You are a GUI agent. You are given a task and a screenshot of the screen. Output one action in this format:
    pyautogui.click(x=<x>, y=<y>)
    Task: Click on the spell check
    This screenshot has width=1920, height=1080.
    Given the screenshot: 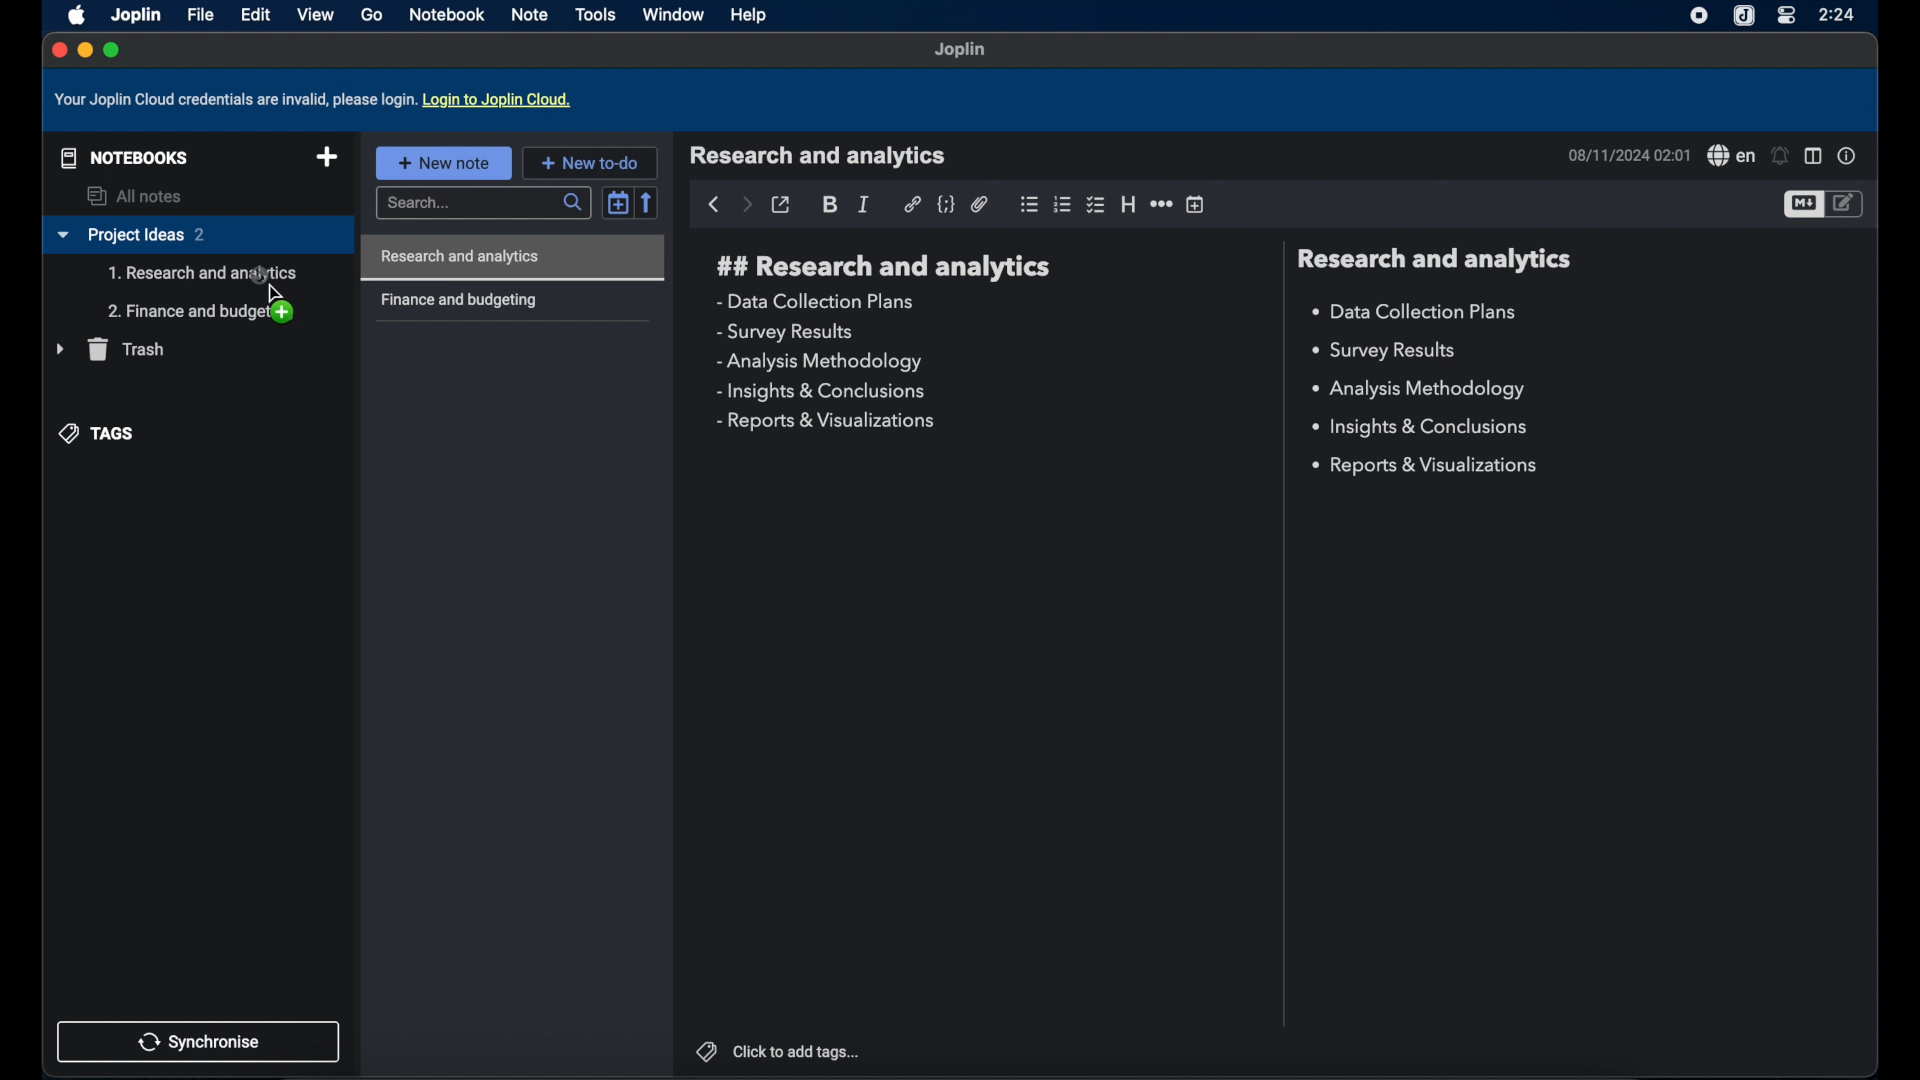 What is the action you would take?
    pyautogui.click(x=1730, y=156)
    